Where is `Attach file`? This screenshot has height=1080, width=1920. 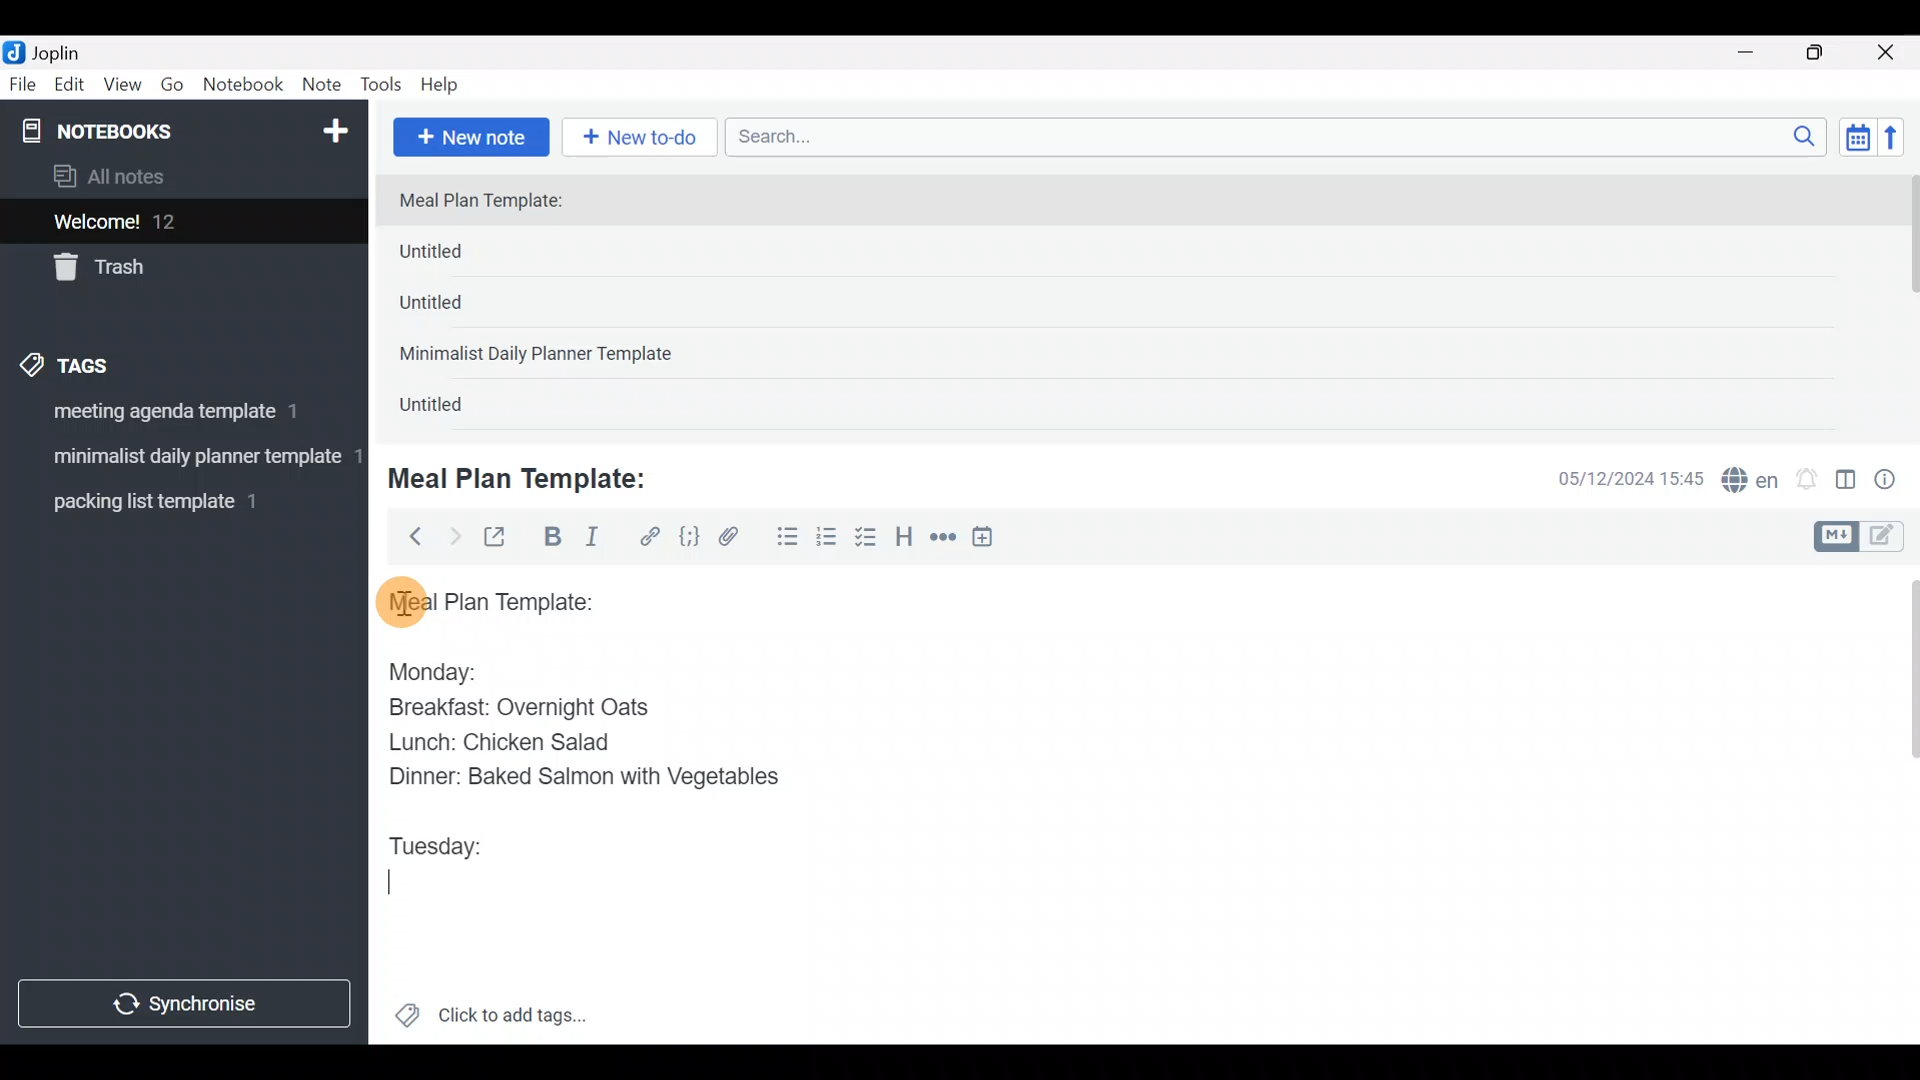
Attach file is located at coordinates (735, 539).